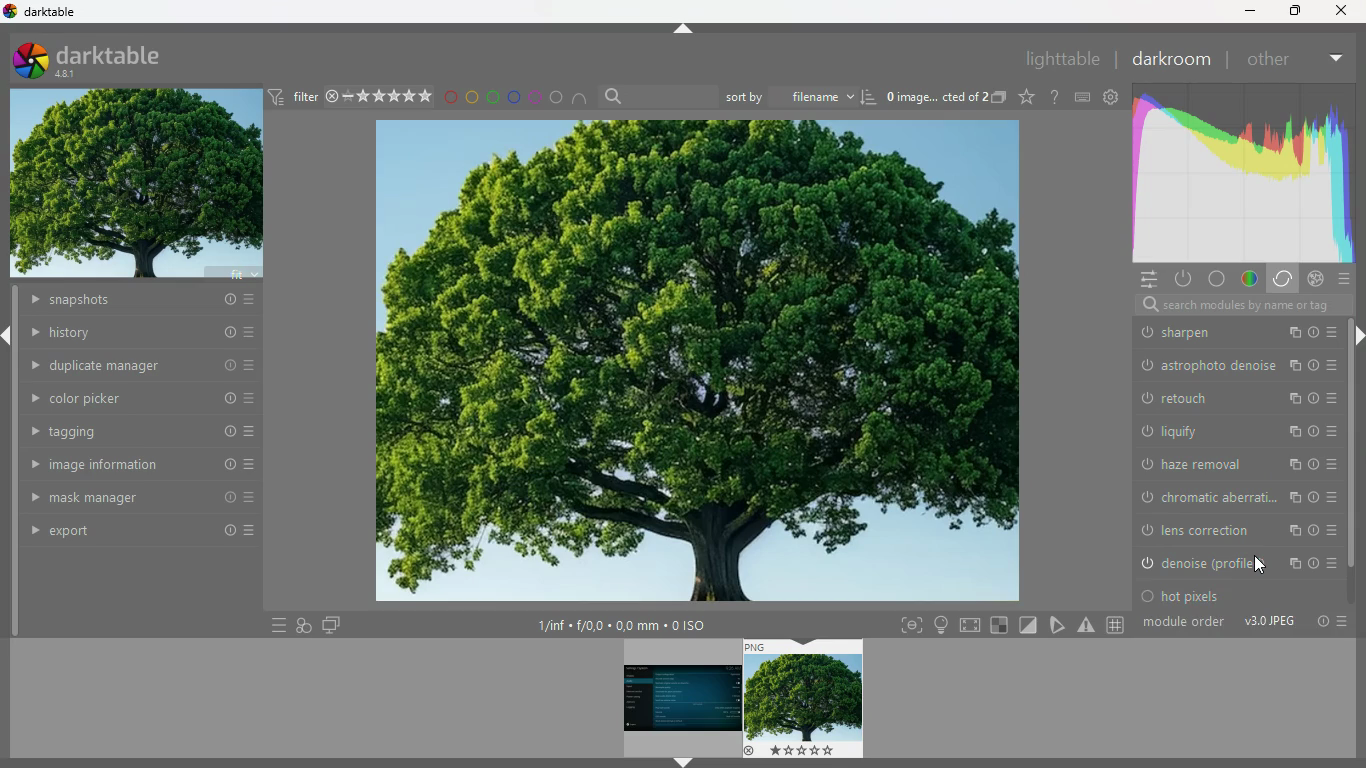 This screenshot has width=1366, height=768. What do you see at coordinates (1338, 396) in the screenshot?
I see `change` at bounding box center [1338, 396].